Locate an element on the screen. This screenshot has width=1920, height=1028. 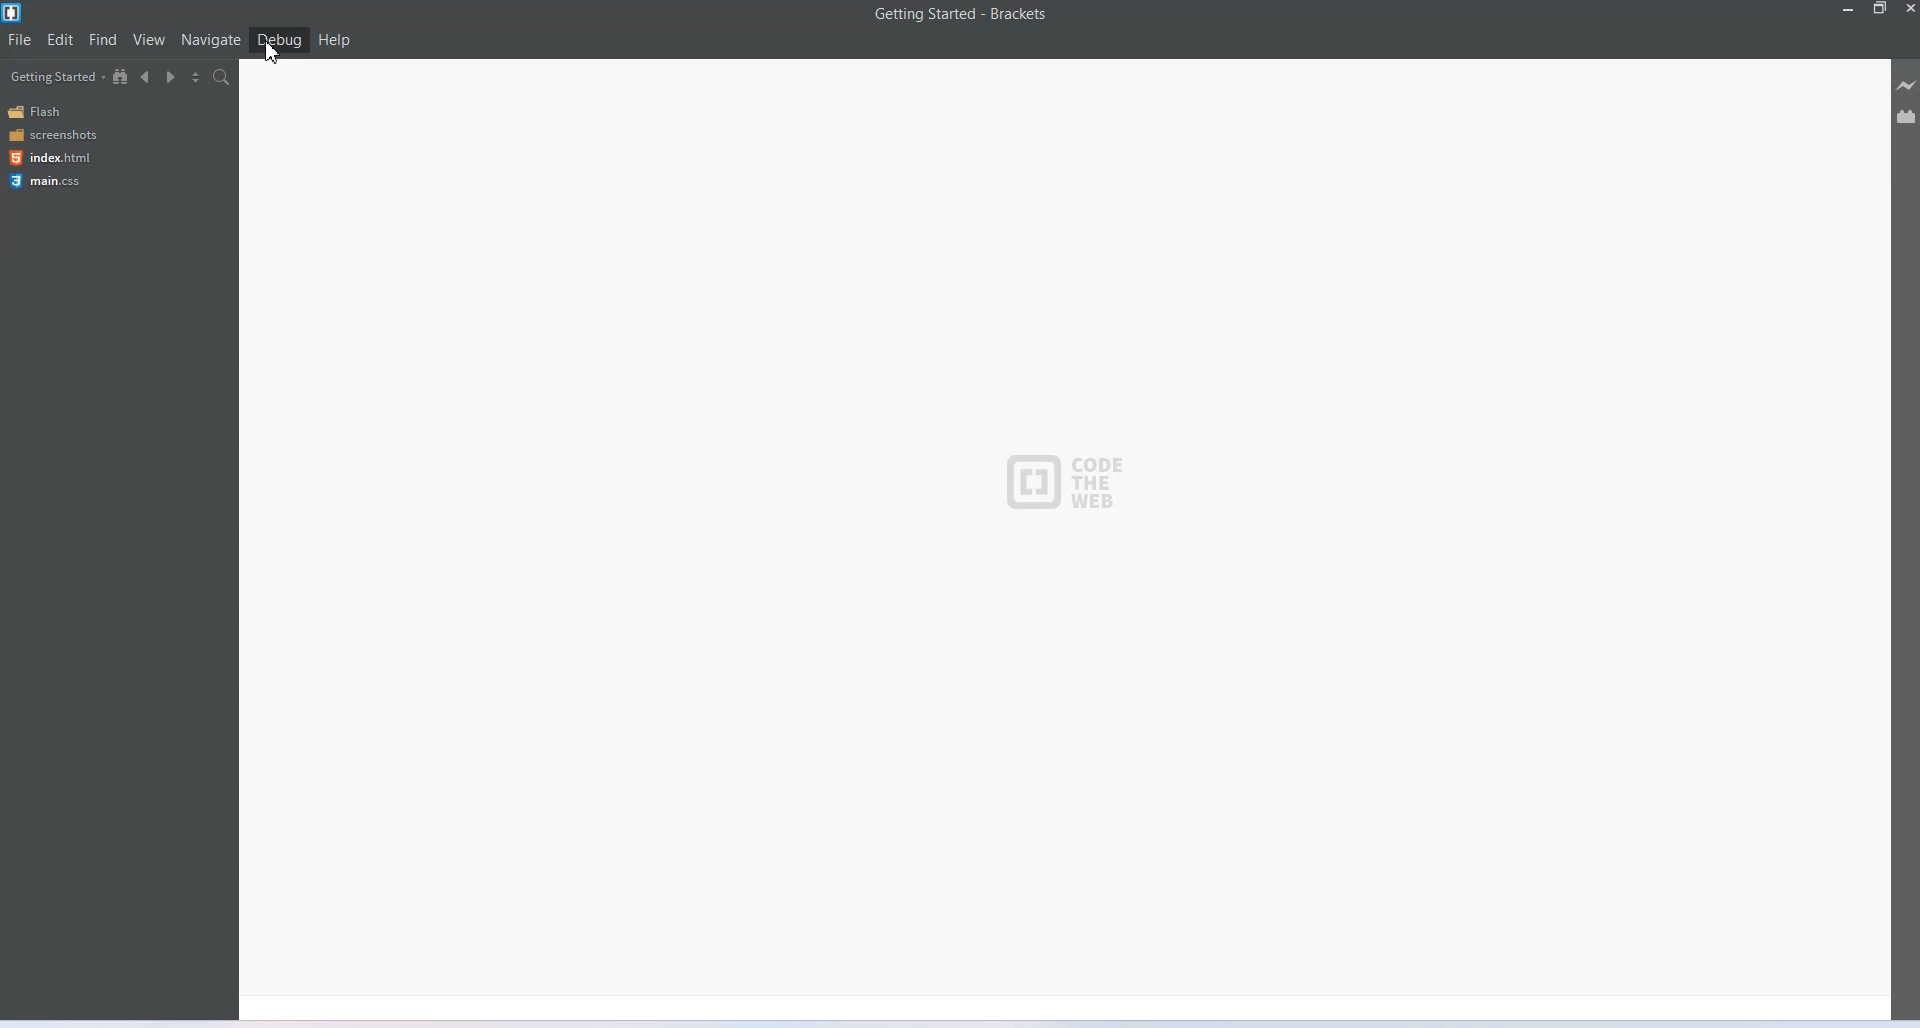
Find in files is located at coordinates (224, 76).